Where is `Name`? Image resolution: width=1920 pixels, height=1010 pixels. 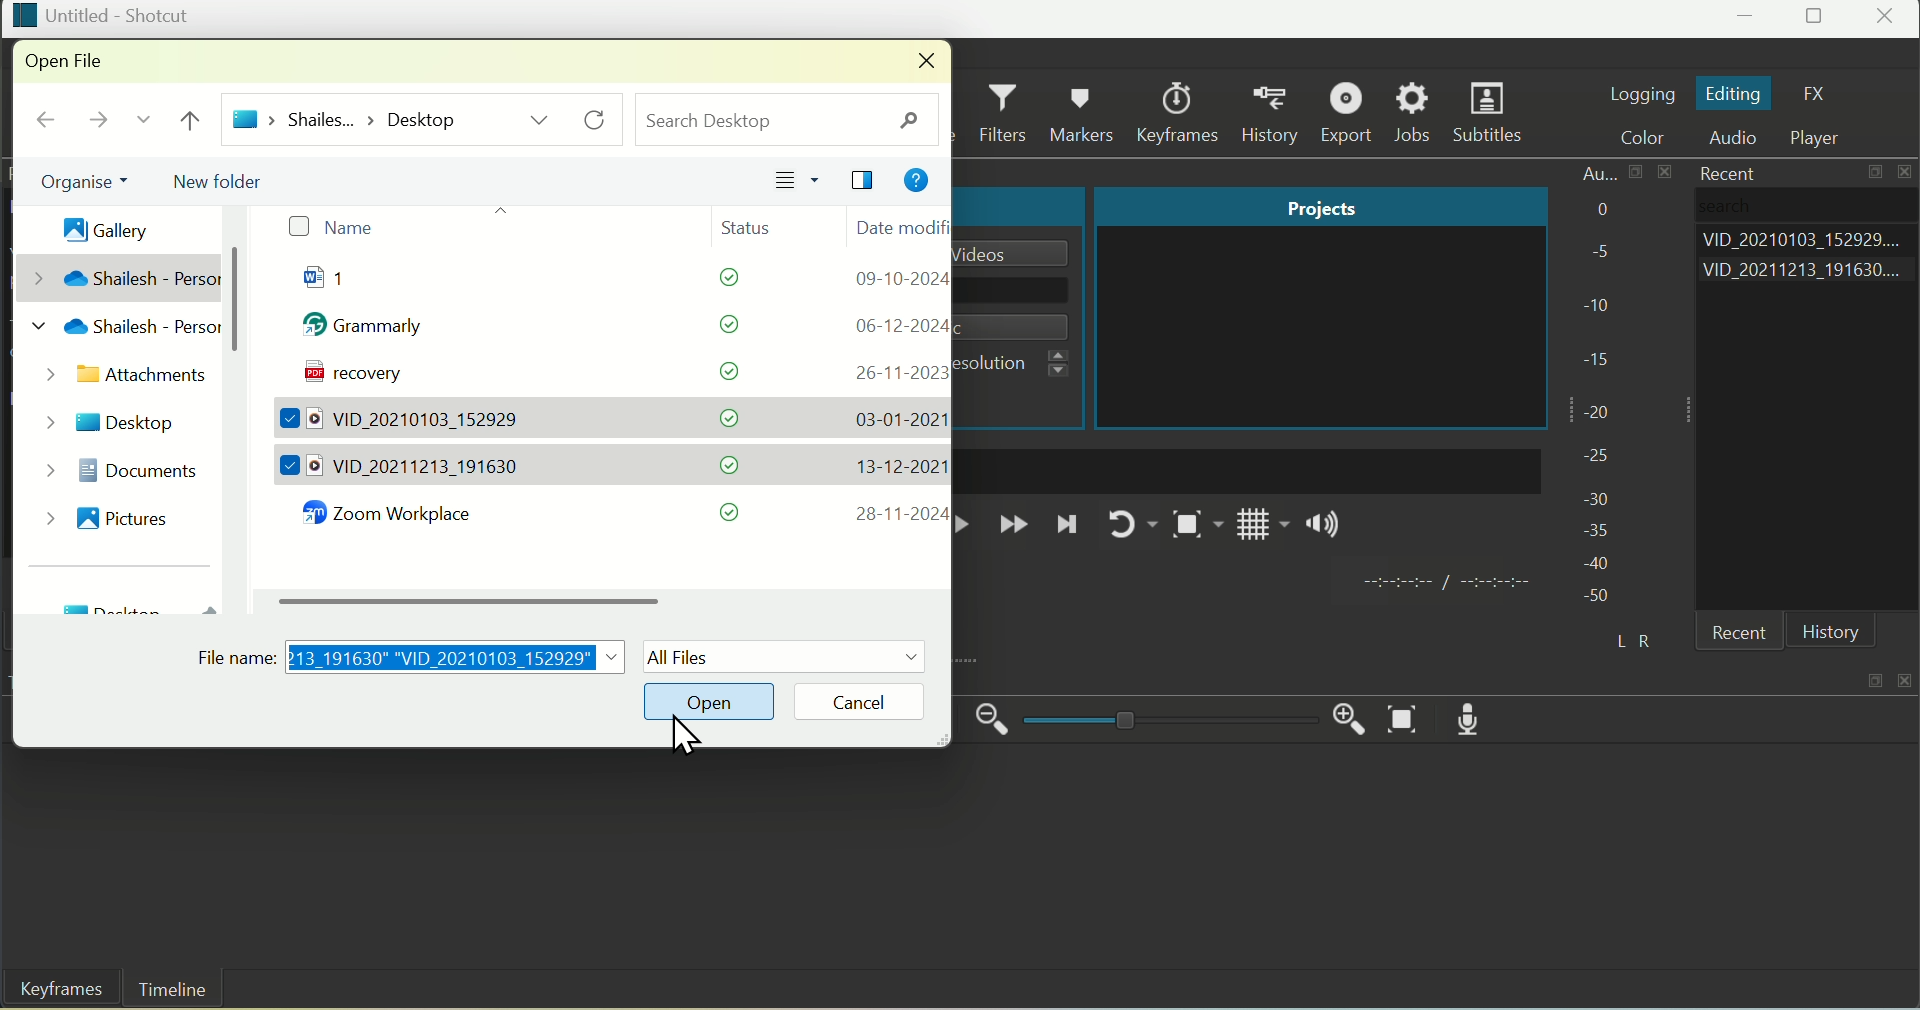
Name is located at coordinates (330, 228).